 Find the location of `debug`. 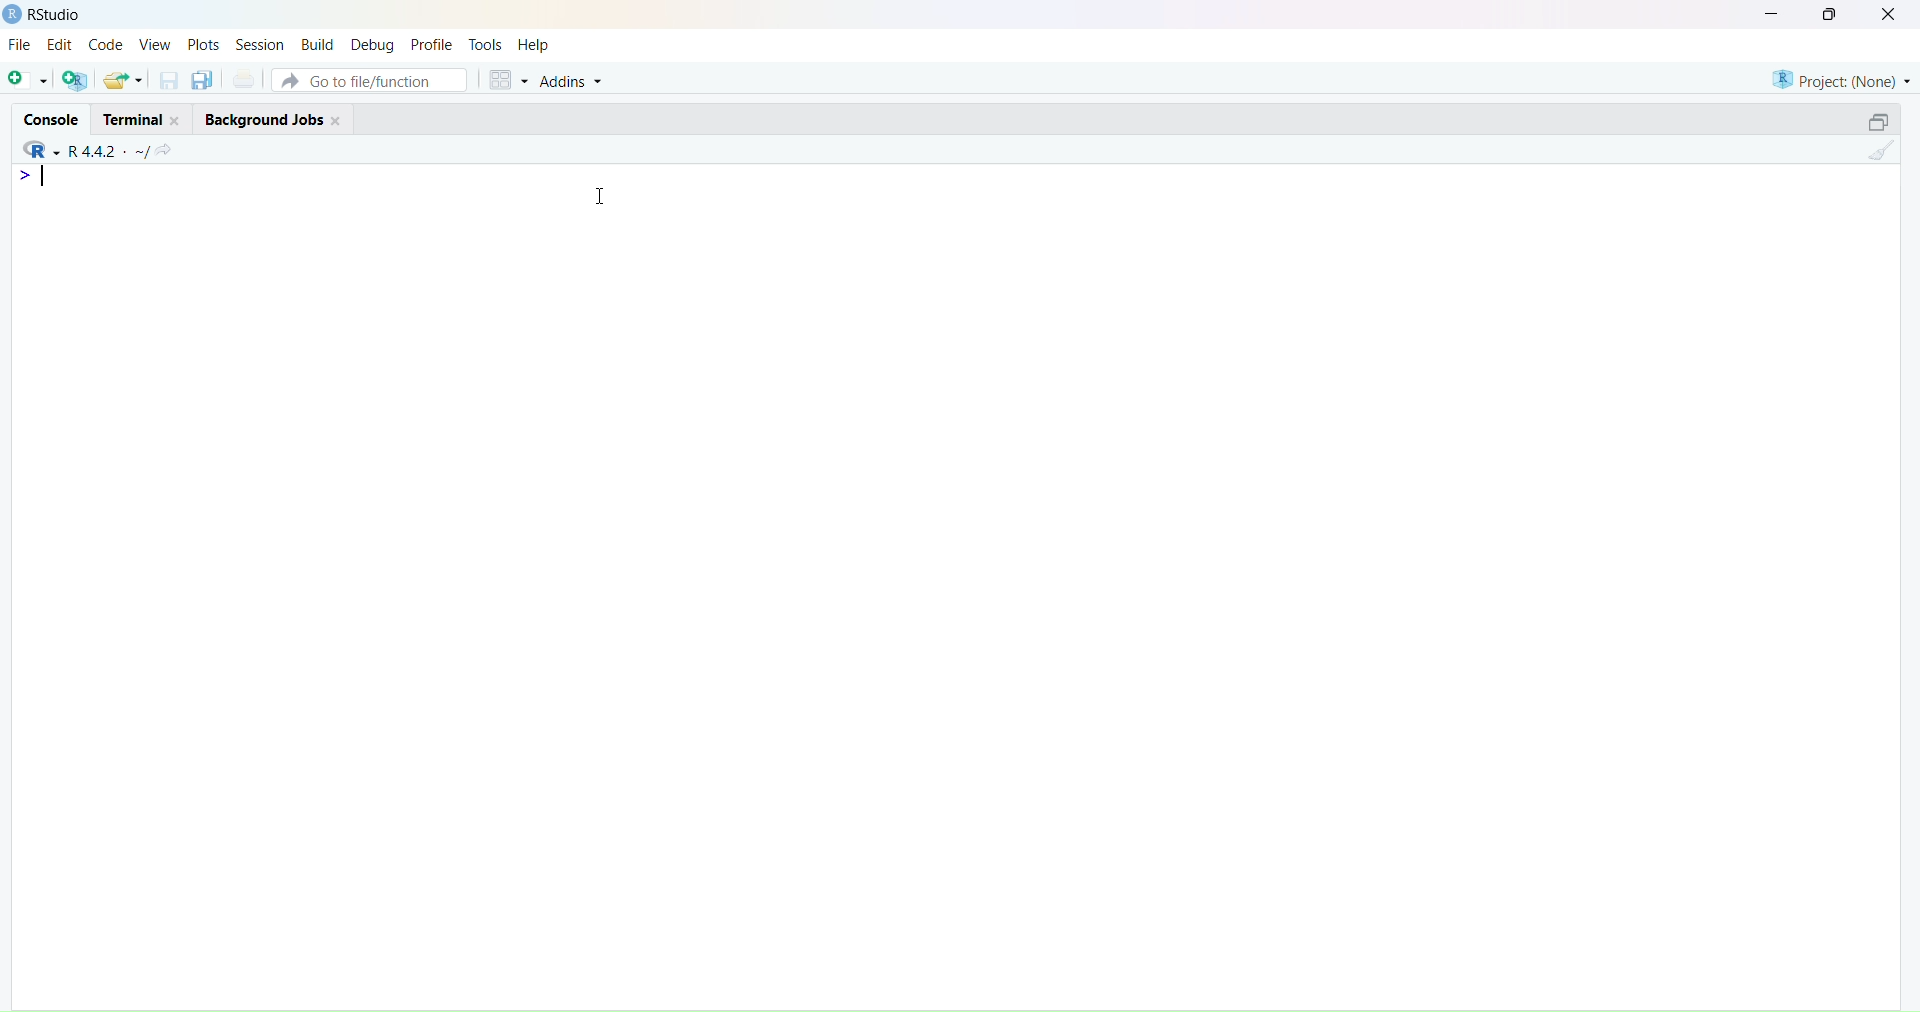

debug is located at coordinates (372, 46).